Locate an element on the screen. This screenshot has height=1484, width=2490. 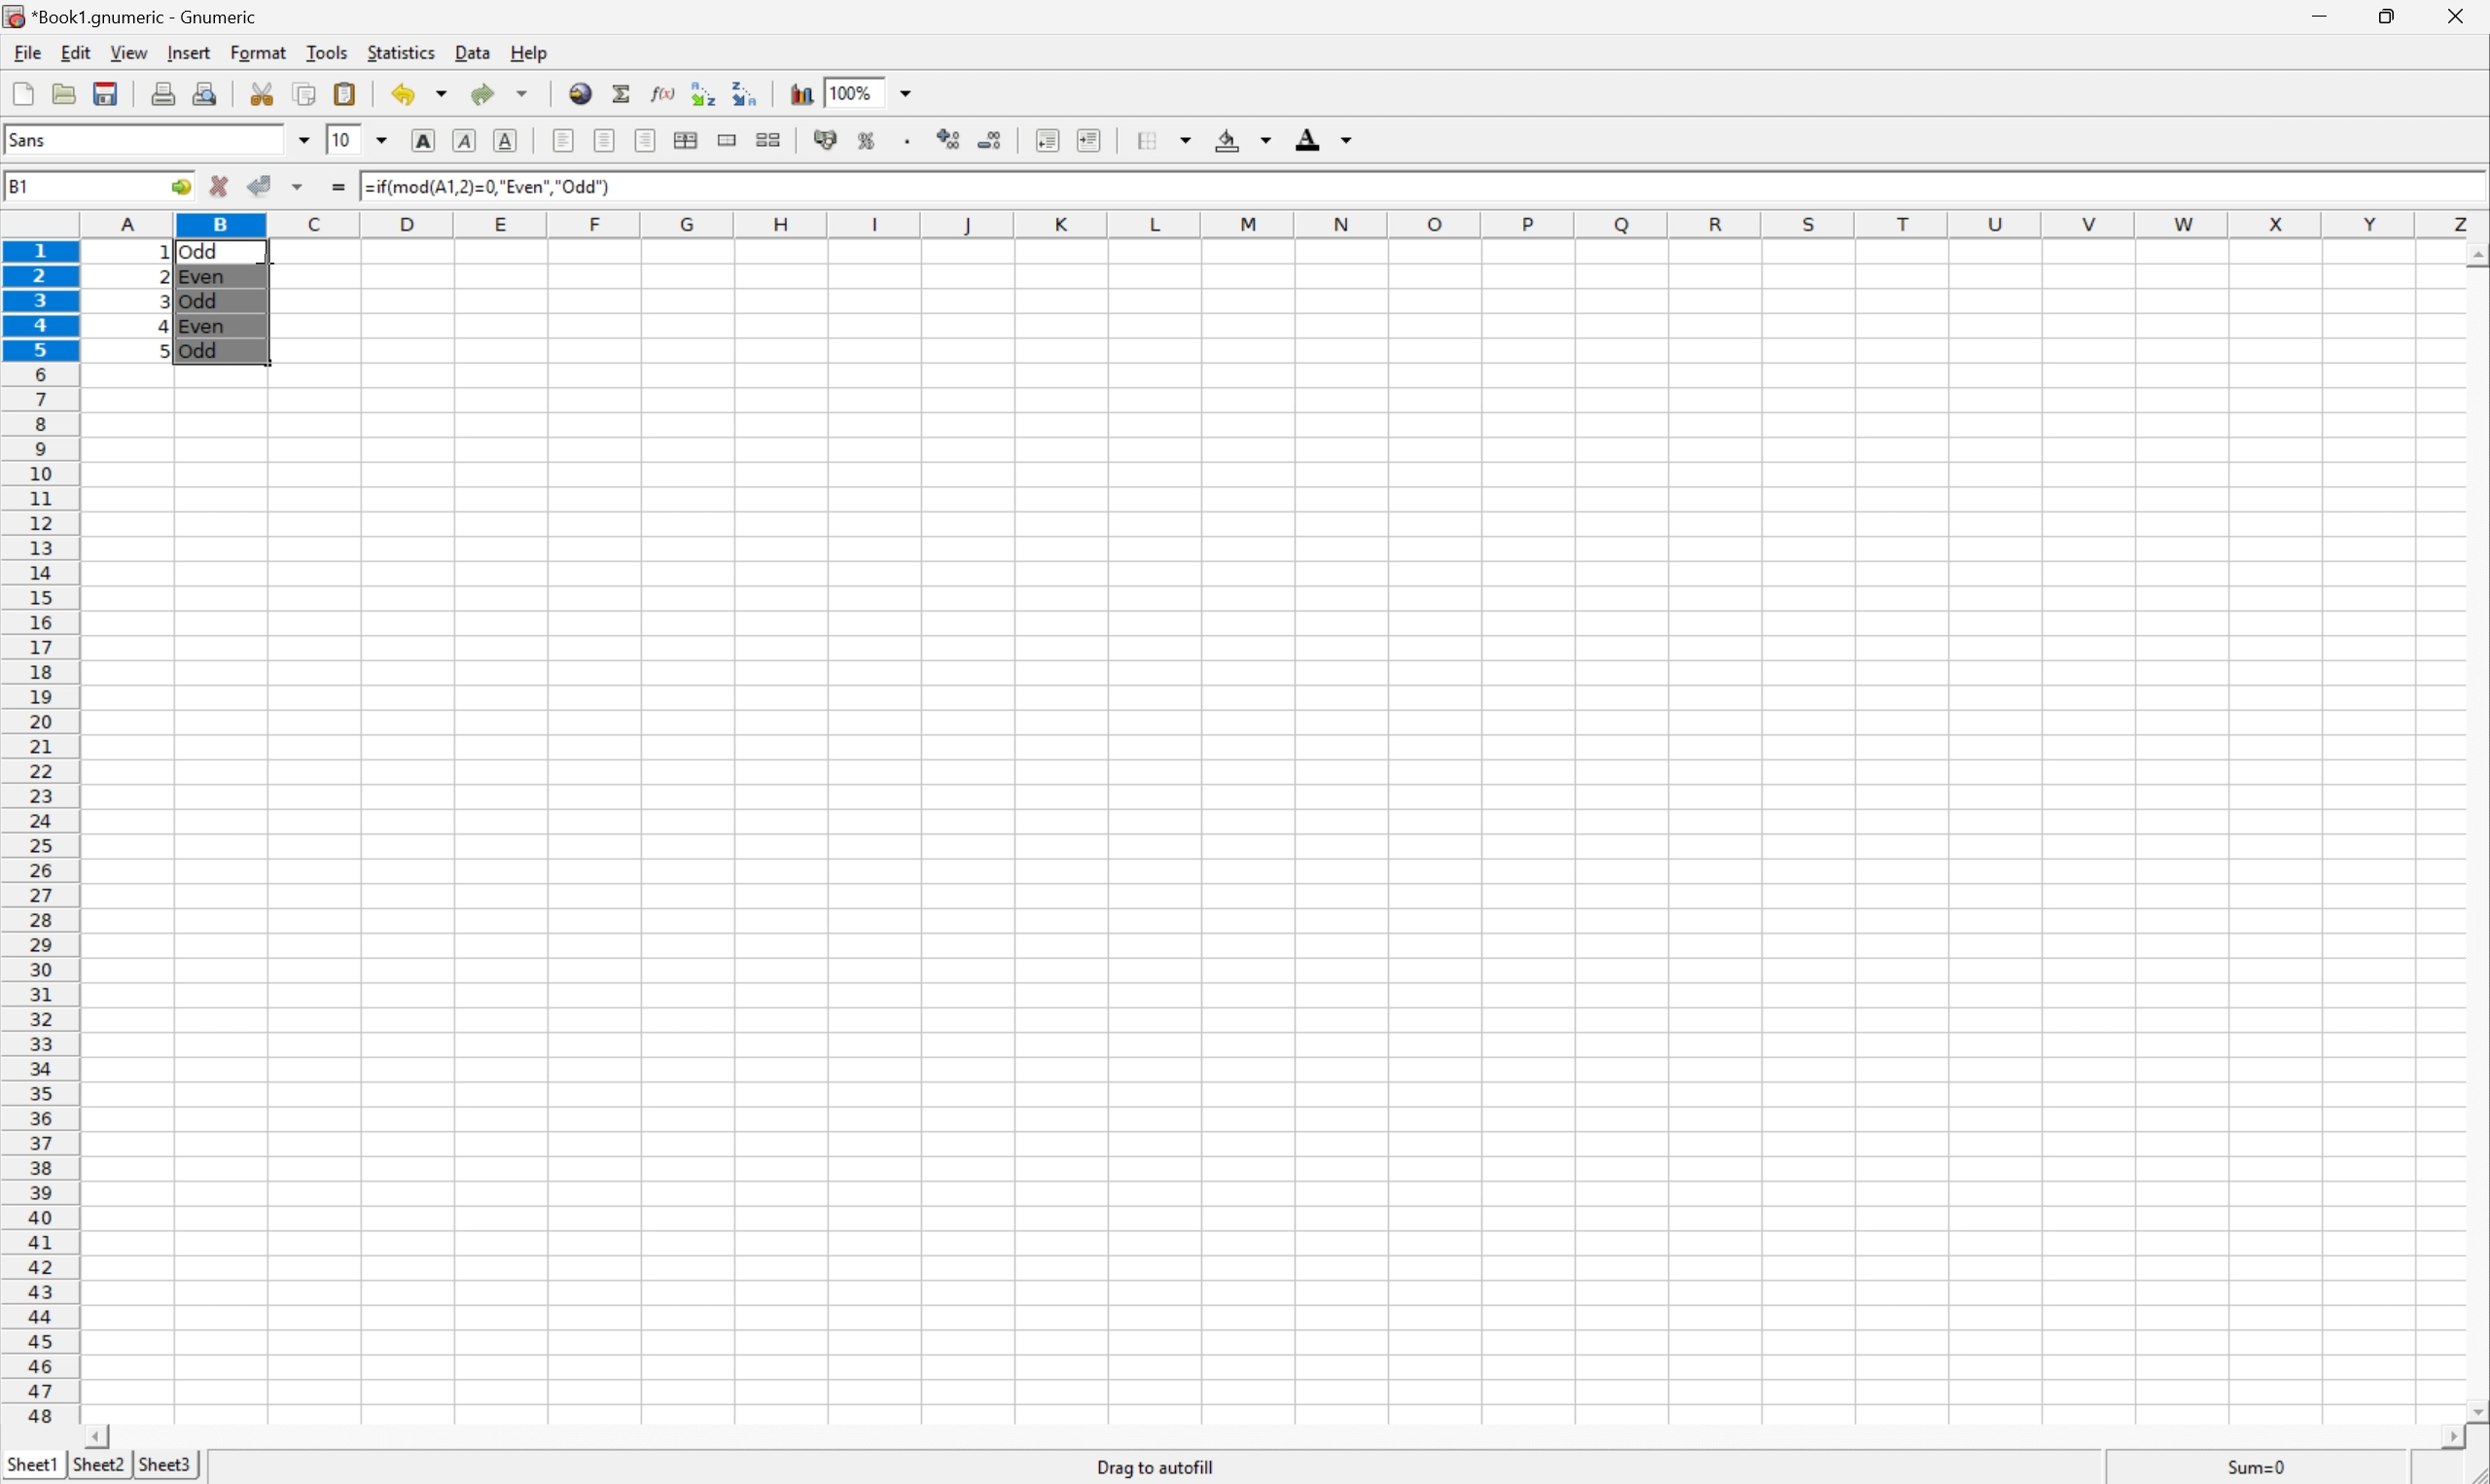
Drag to autofill is located at coordinates (1154, 1467).